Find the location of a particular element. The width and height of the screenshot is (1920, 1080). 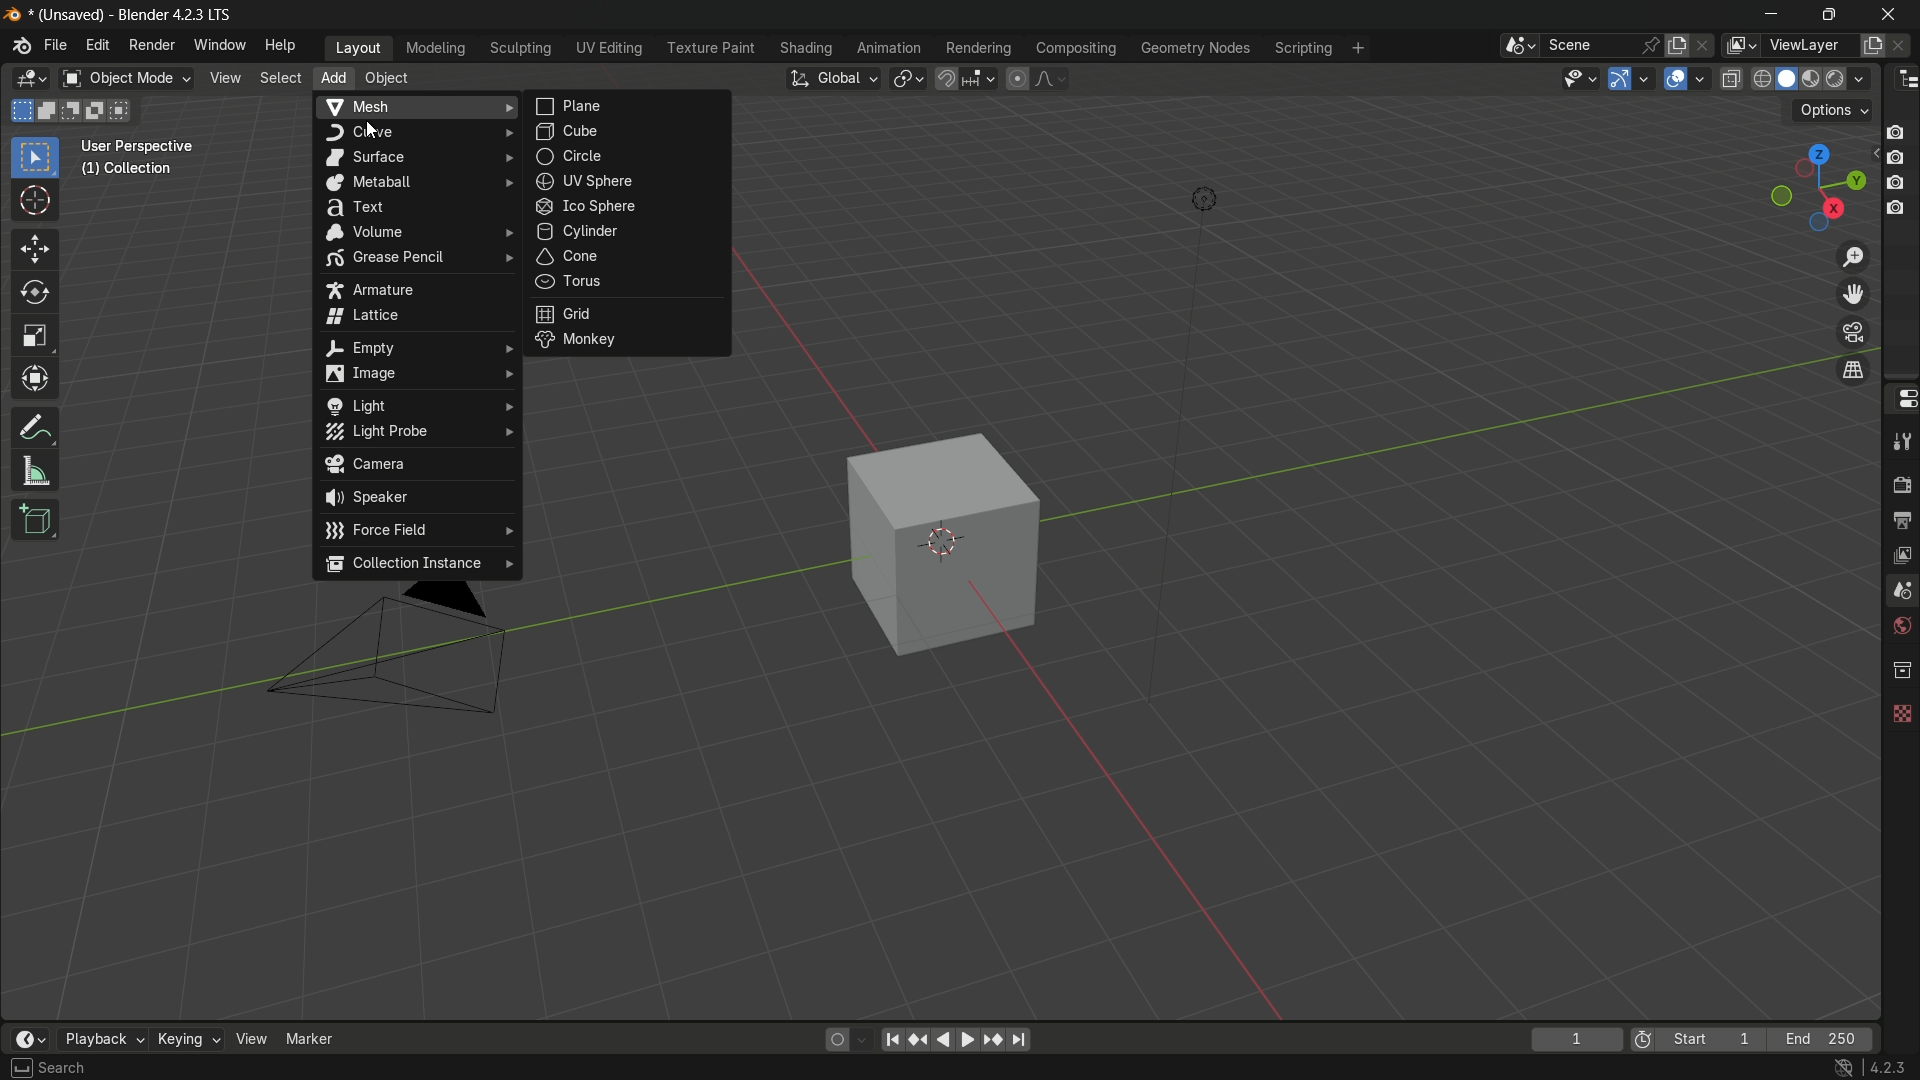

cube is located at coordinates (933, 539).